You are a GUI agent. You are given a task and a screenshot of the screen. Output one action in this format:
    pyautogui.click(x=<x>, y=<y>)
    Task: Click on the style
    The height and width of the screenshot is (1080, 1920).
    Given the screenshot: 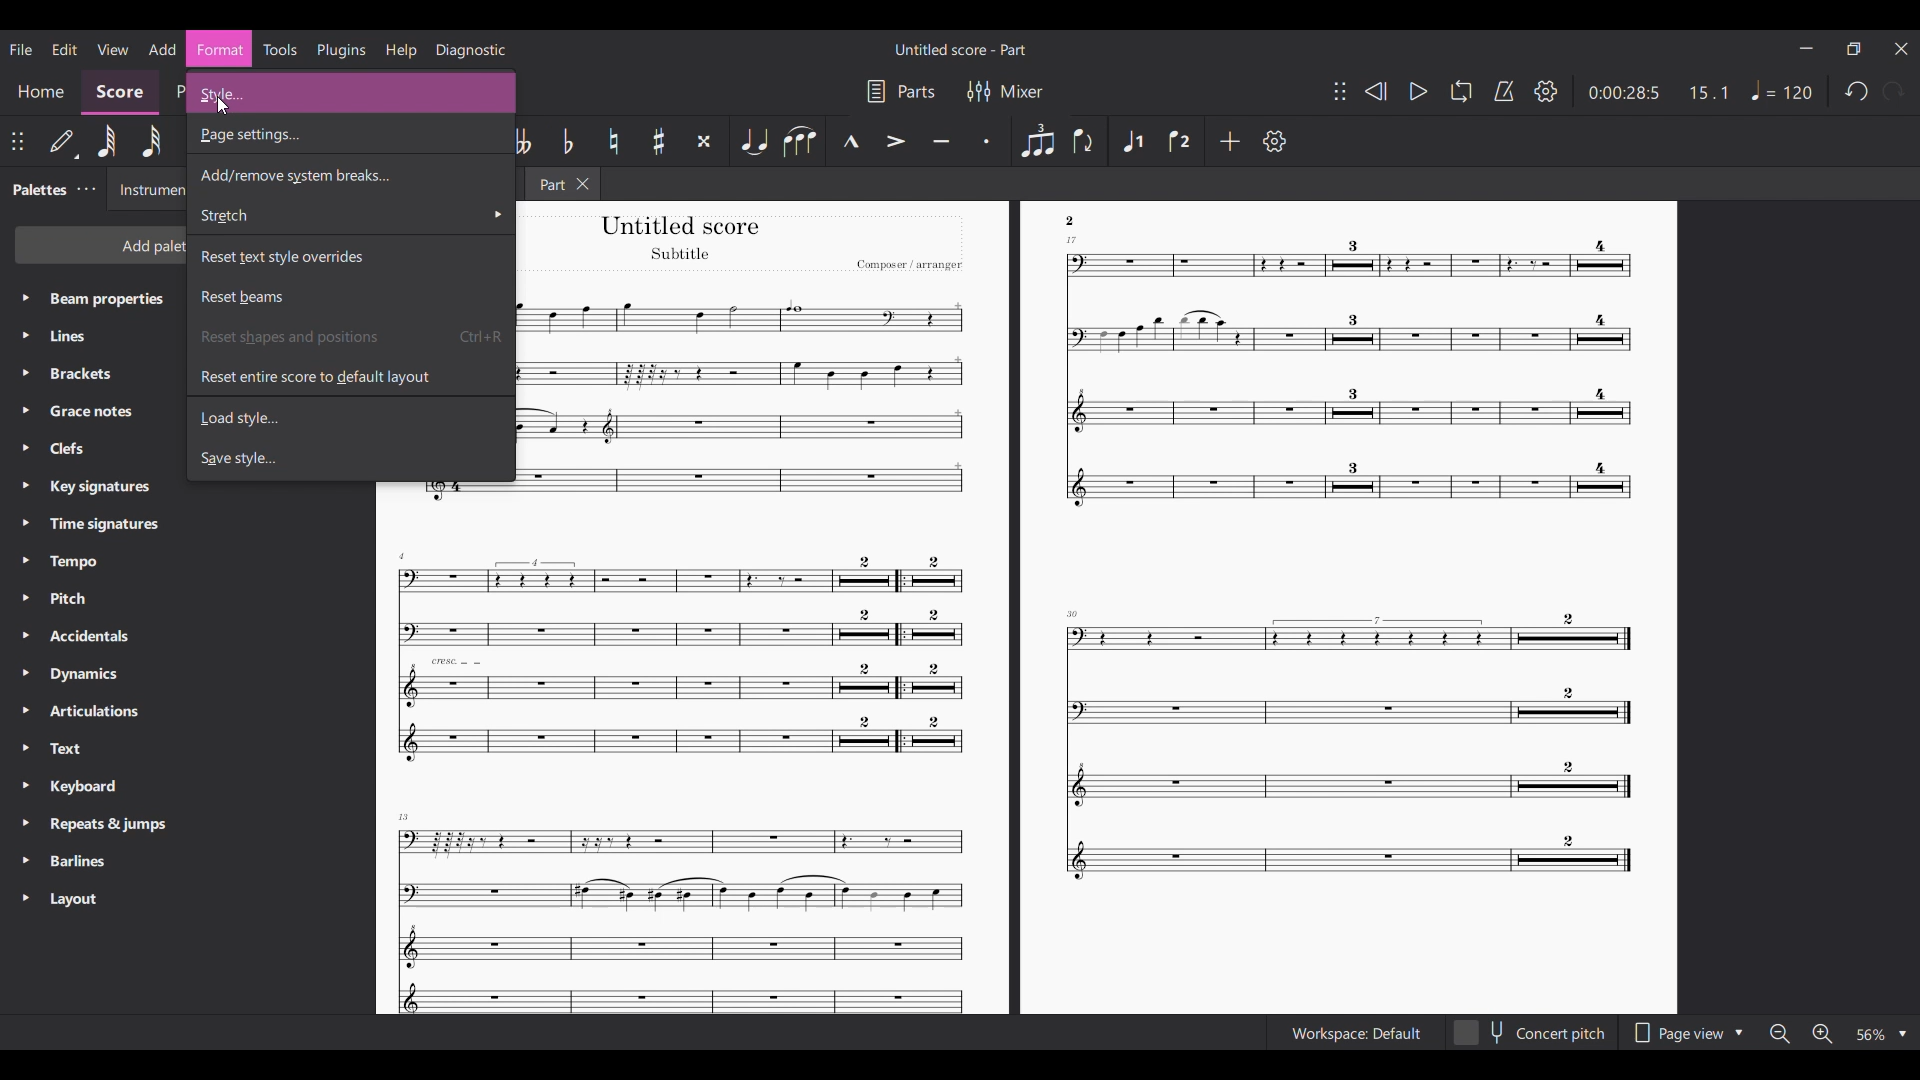 What is the action you would take?
    pyautogui.click(x=346, y=95)
    